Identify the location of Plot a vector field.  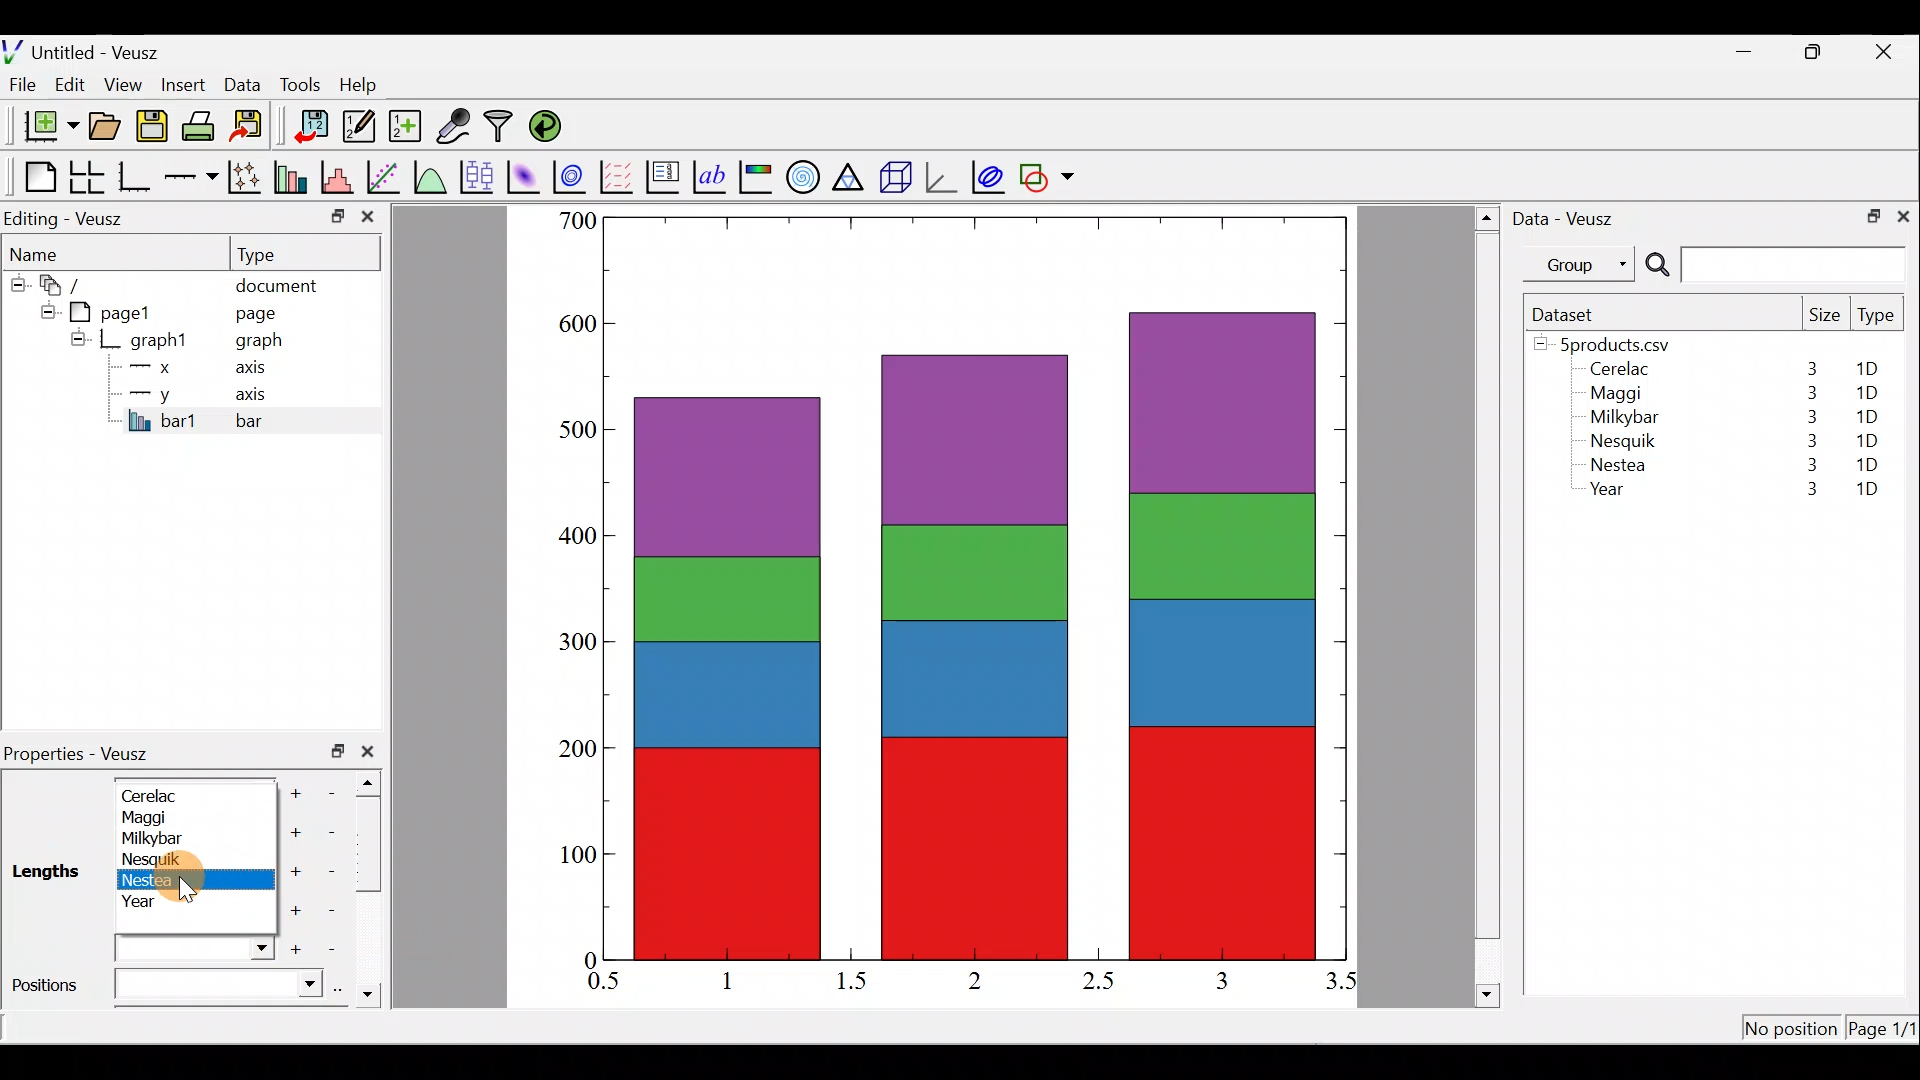
(620, 177).